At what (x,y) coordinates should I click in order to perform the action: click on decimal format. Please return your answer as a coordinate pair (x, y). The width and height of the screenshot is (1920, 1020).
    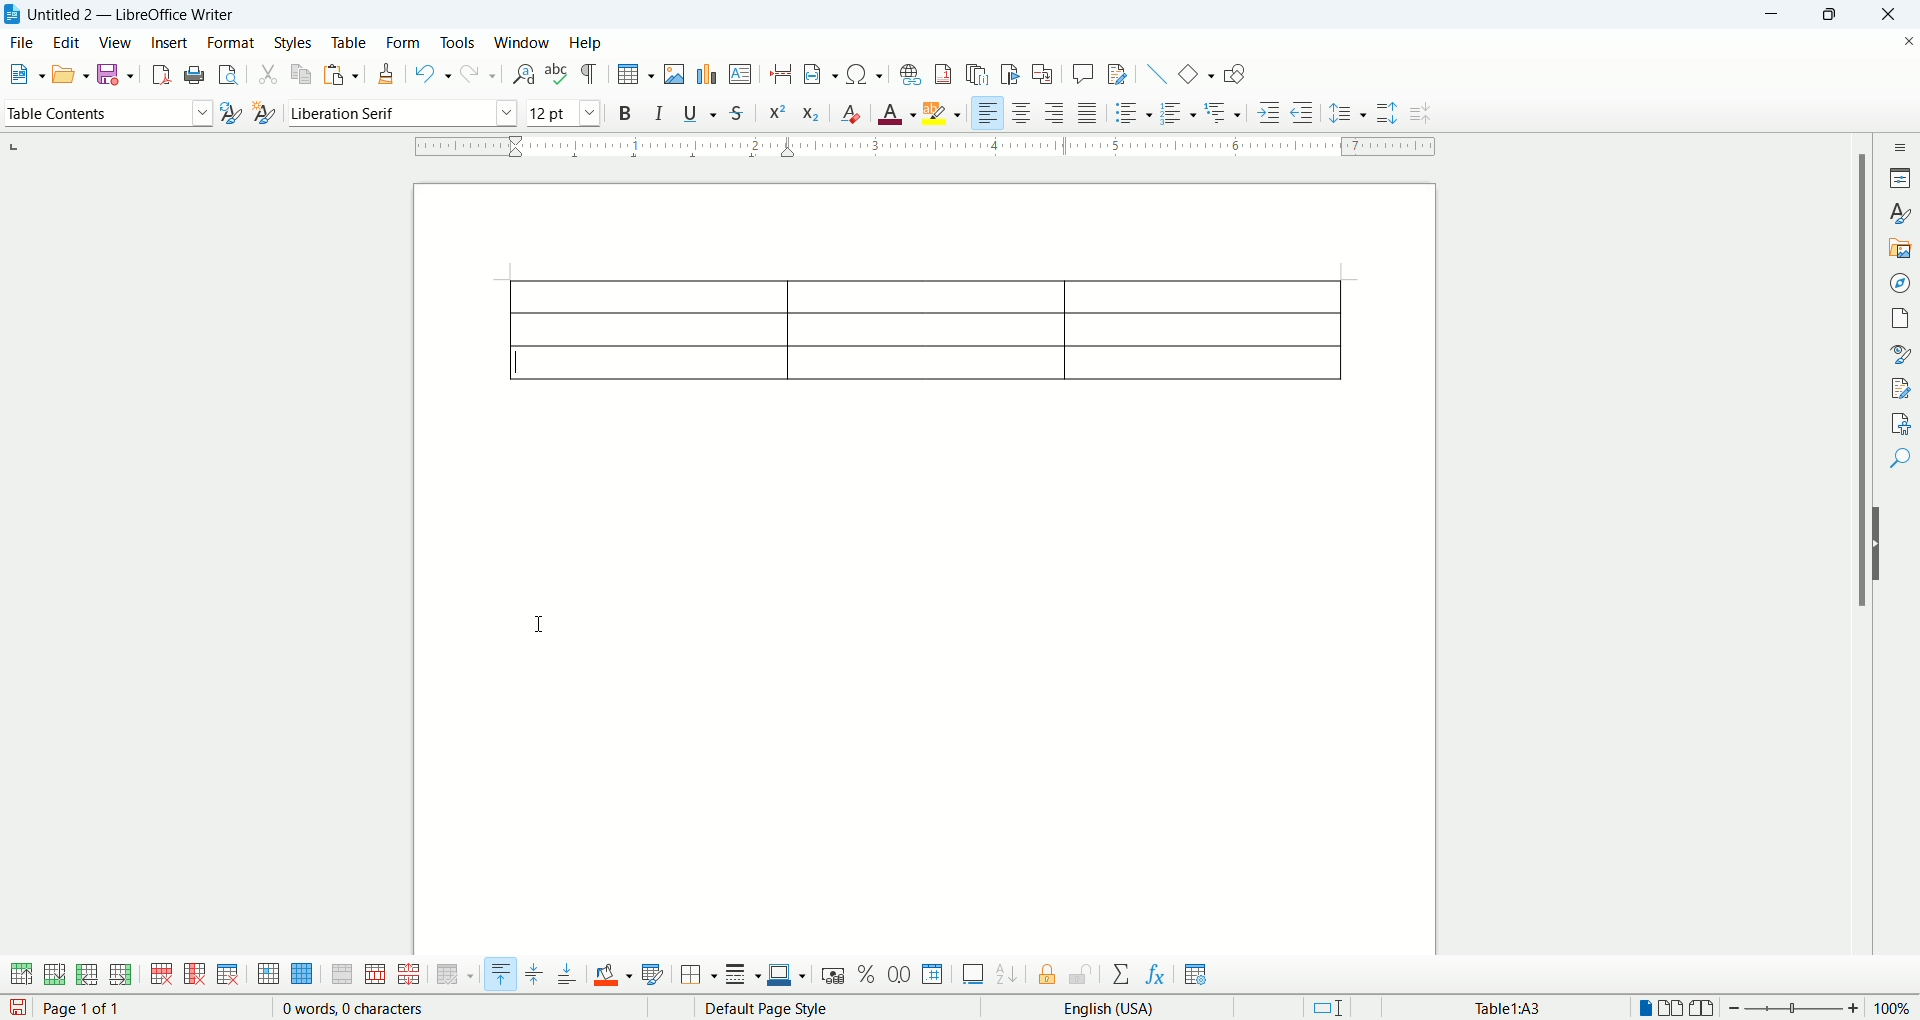
    Looking at the image, I should click on (900, 977).